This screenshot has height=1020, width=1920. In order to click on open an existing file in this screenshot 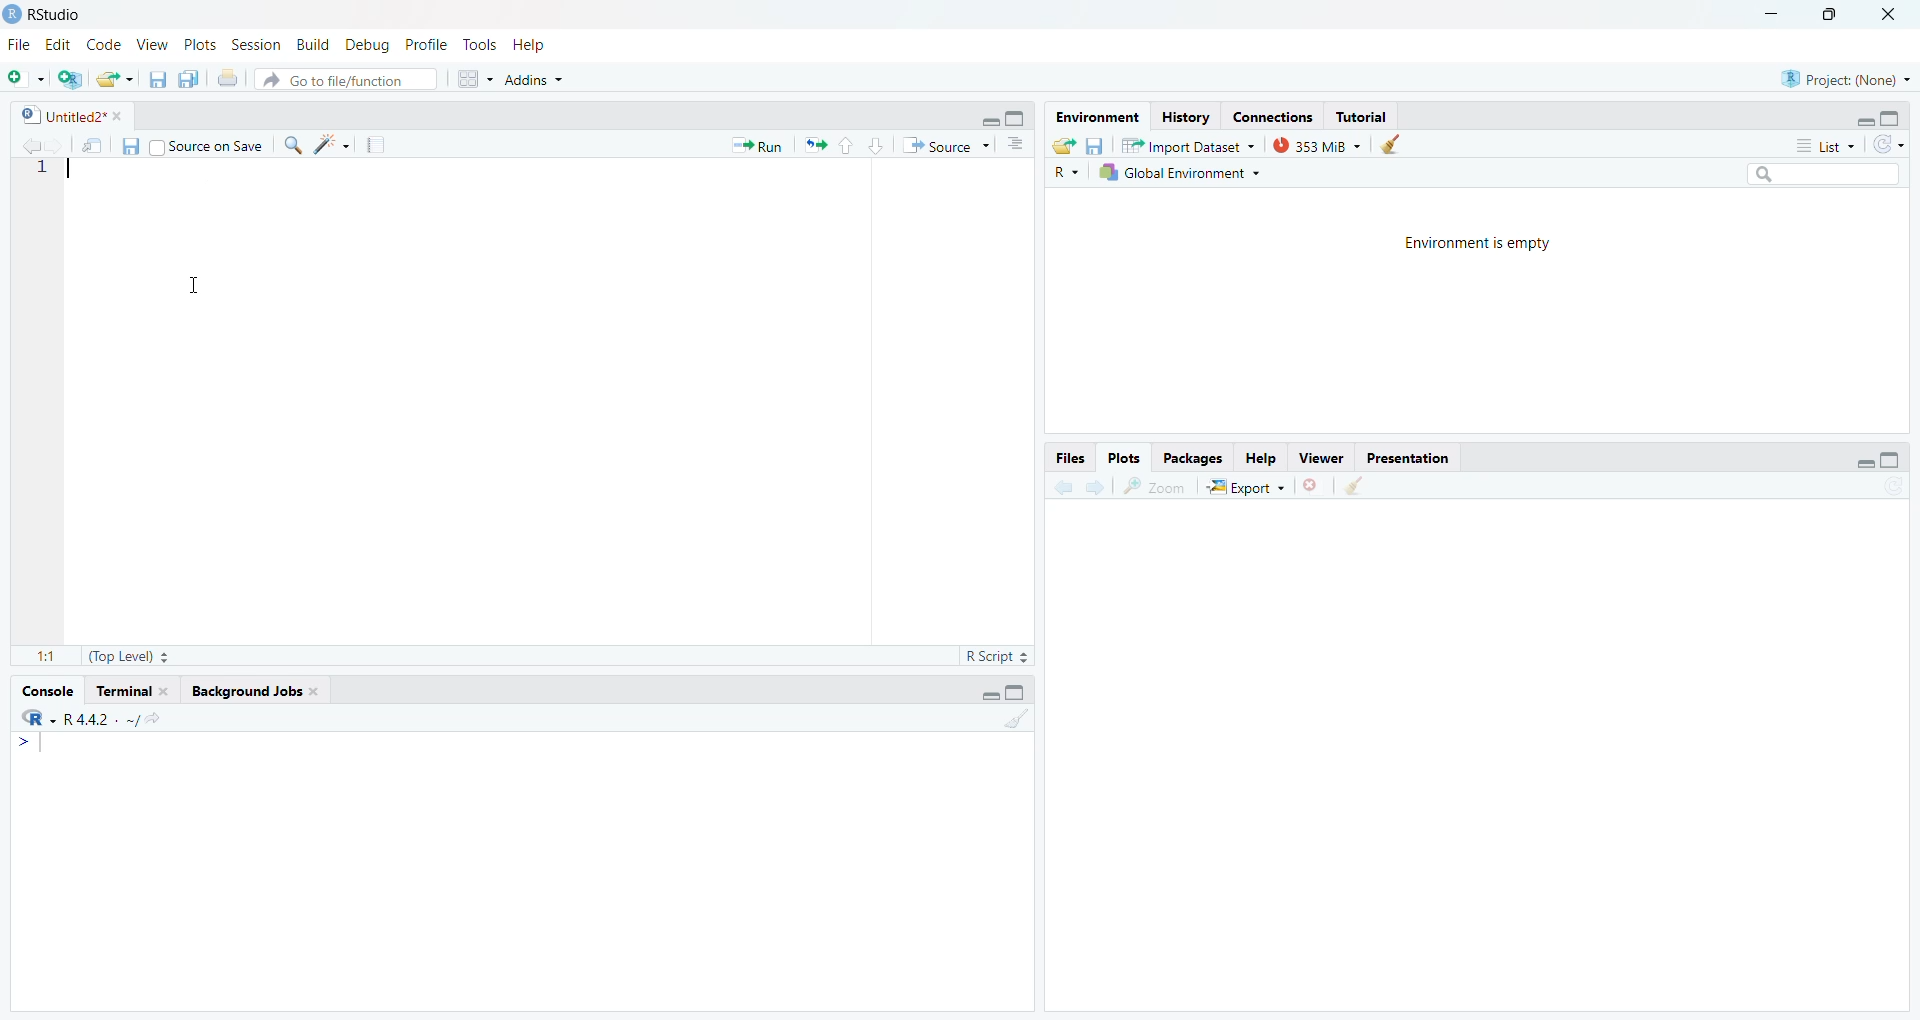, I will do `click(116, 79)`.